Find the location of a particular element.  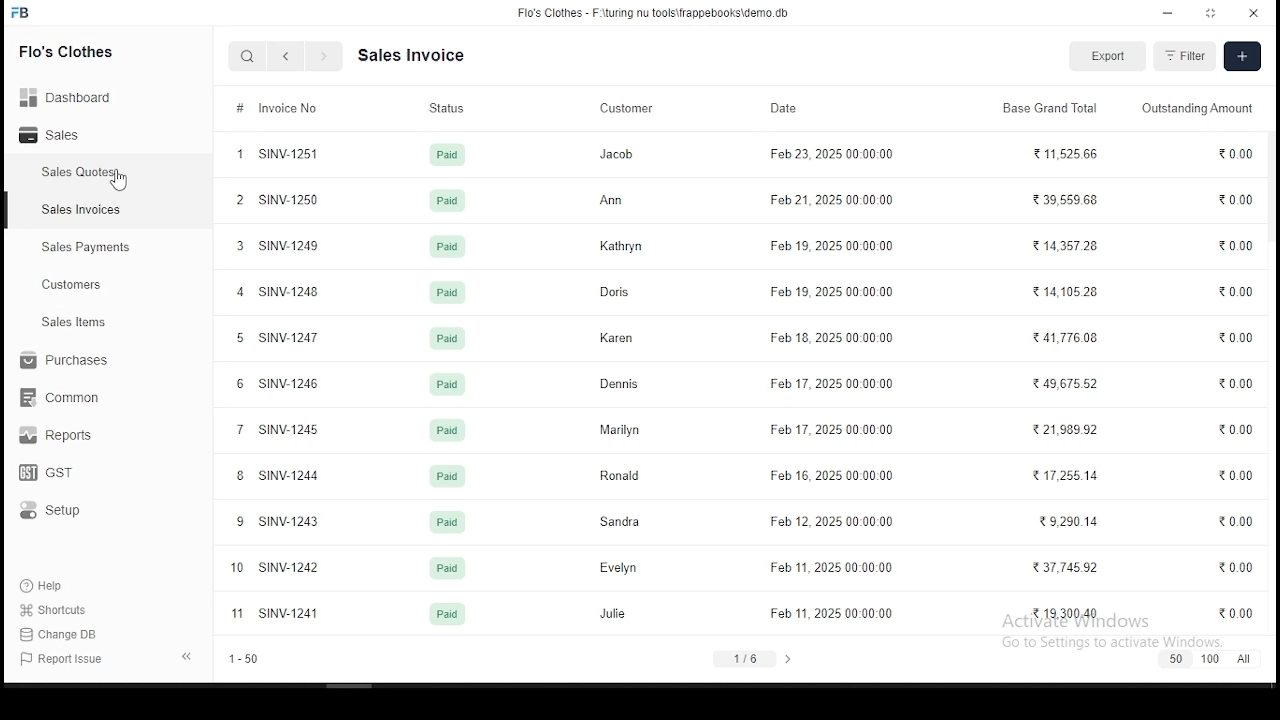

0.00 is located at coordinates (1224, 474).